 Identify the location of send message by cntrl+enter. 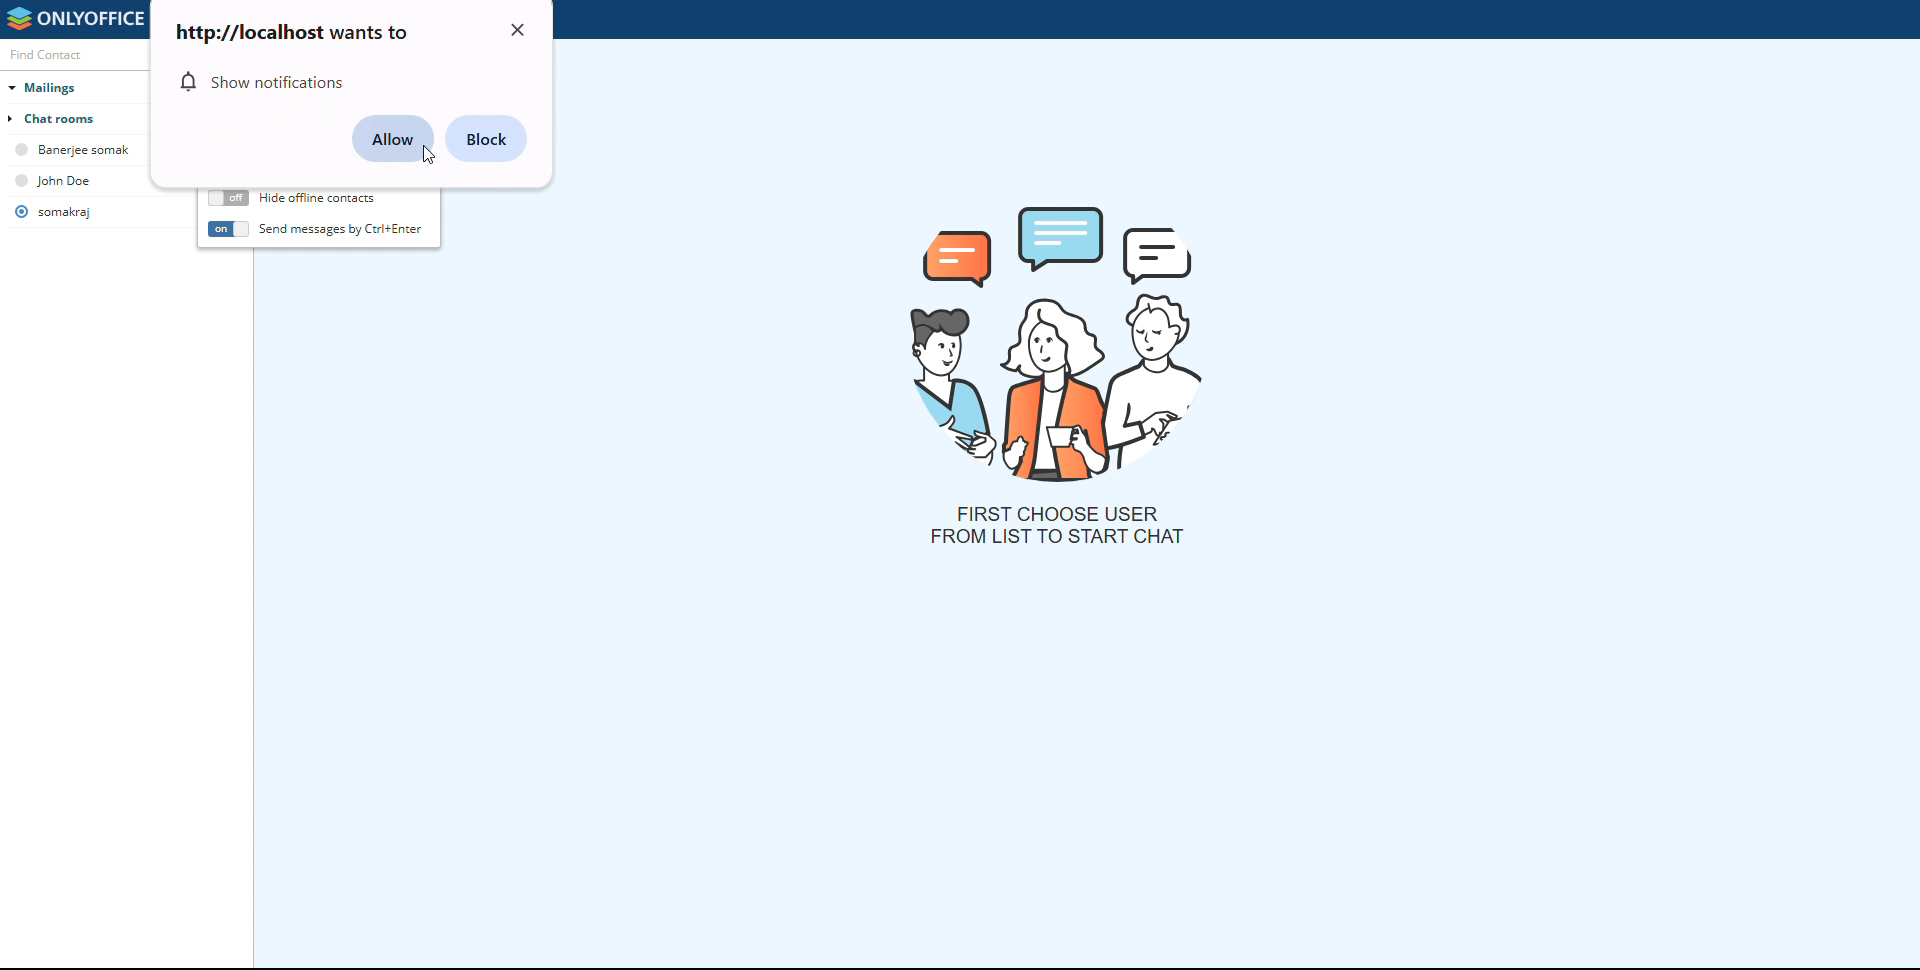
(227, 229).